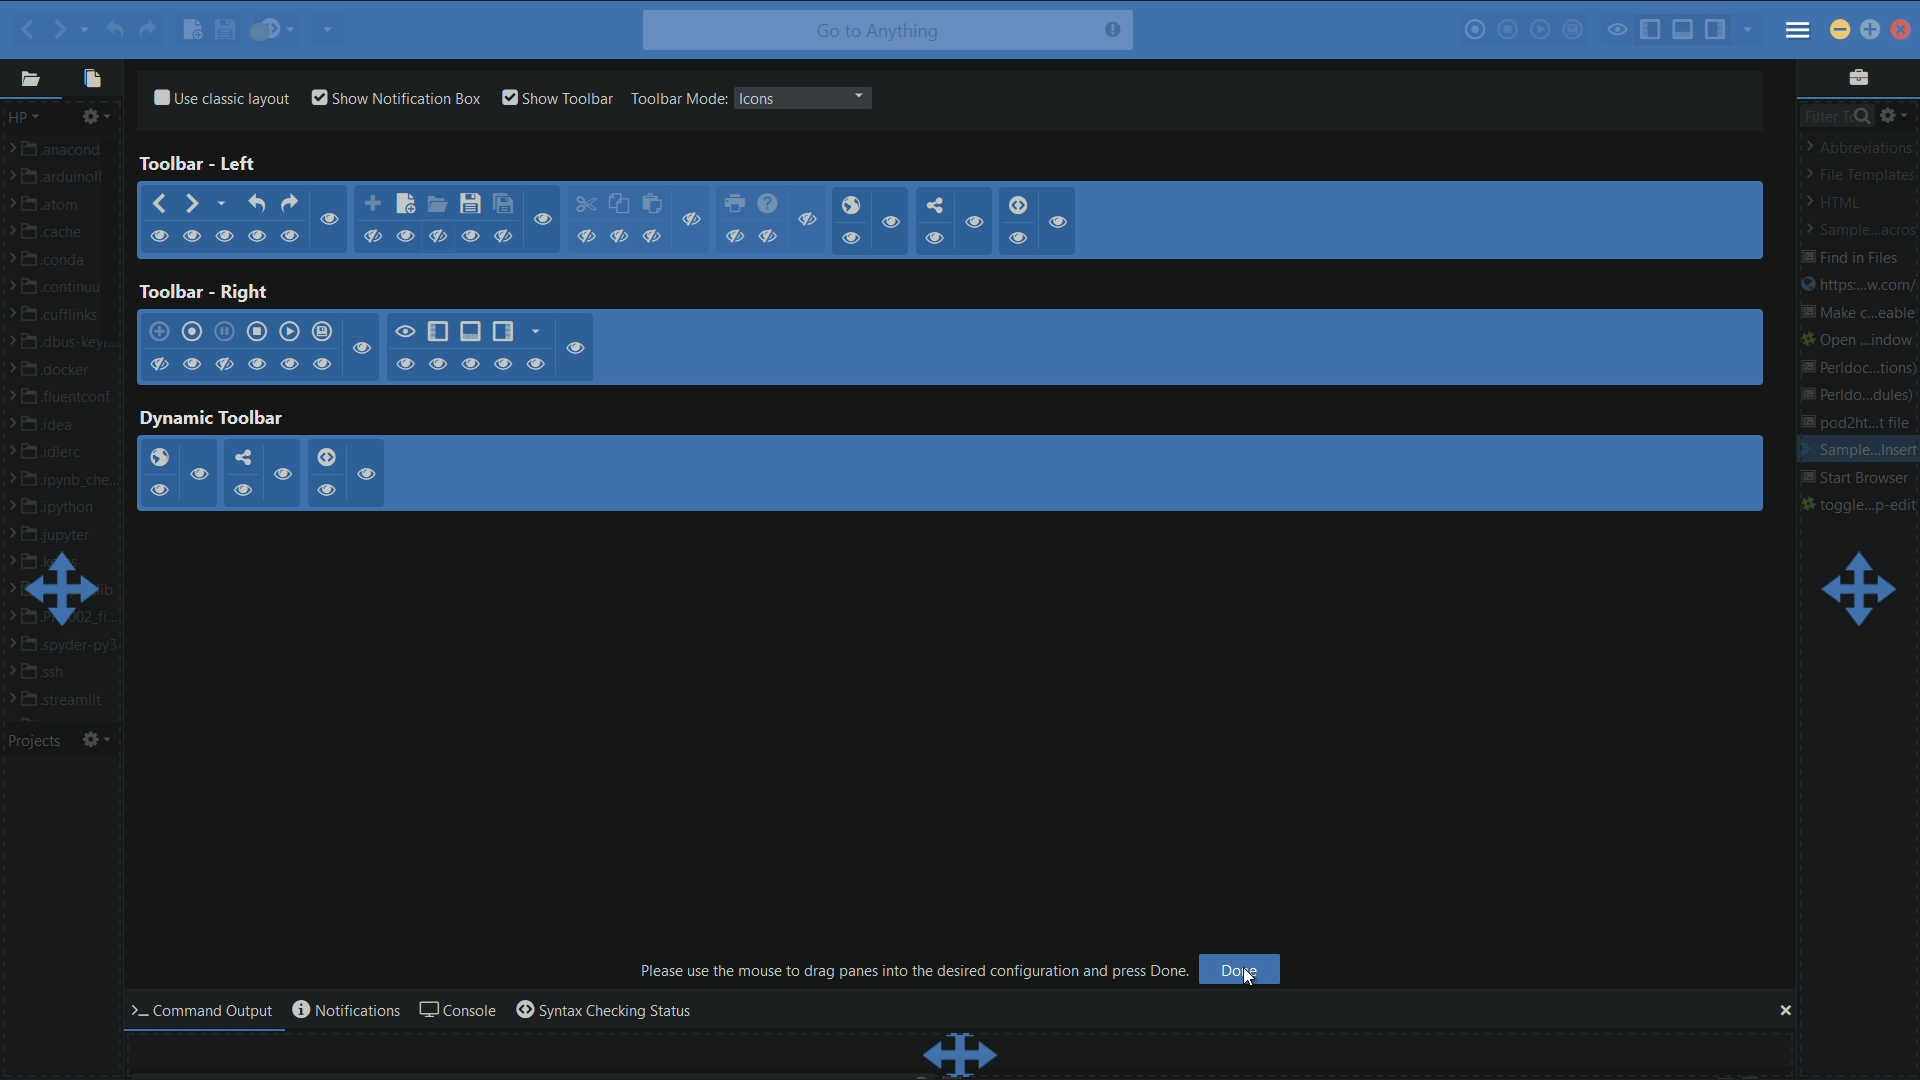  What do you see at coordinates (70, 483) in the screenshot?
I see `.ipynb_che...` at bounding box center [70, 483].